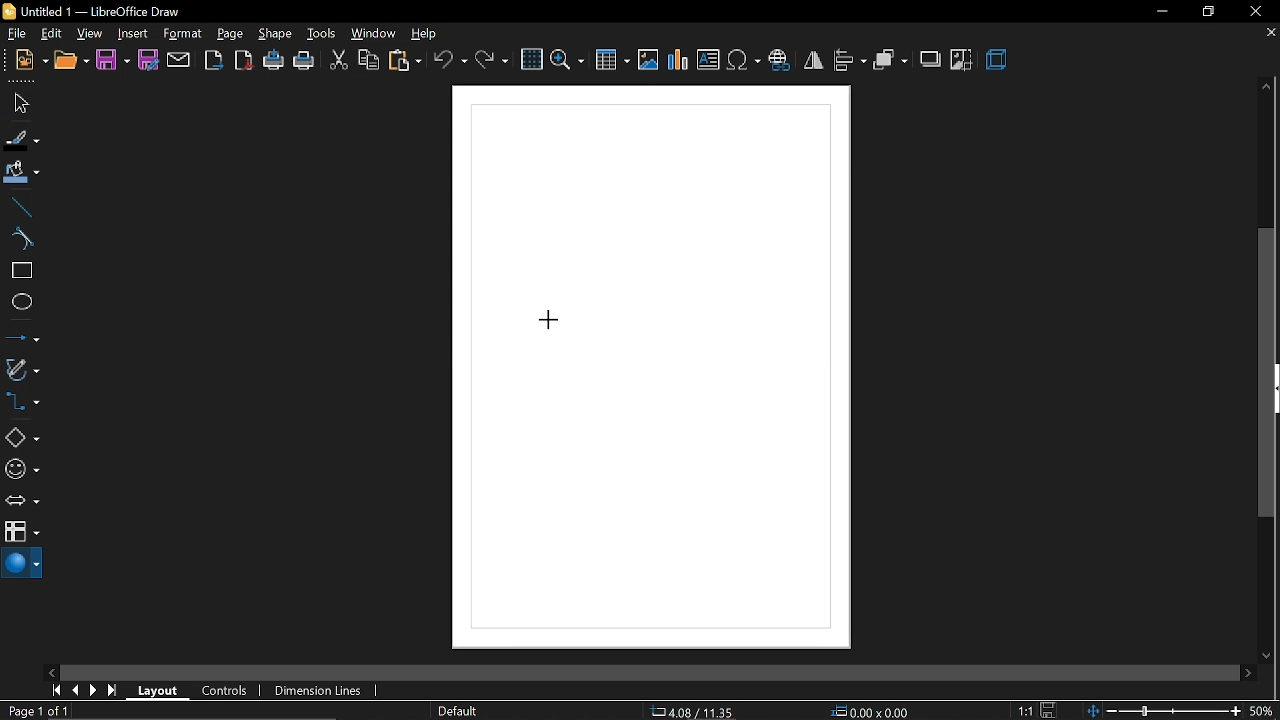 This screenshot has width=1280, height=720. Describe the element at coordinates (708, 60) in the screenshot. I see `insert text` at that location.